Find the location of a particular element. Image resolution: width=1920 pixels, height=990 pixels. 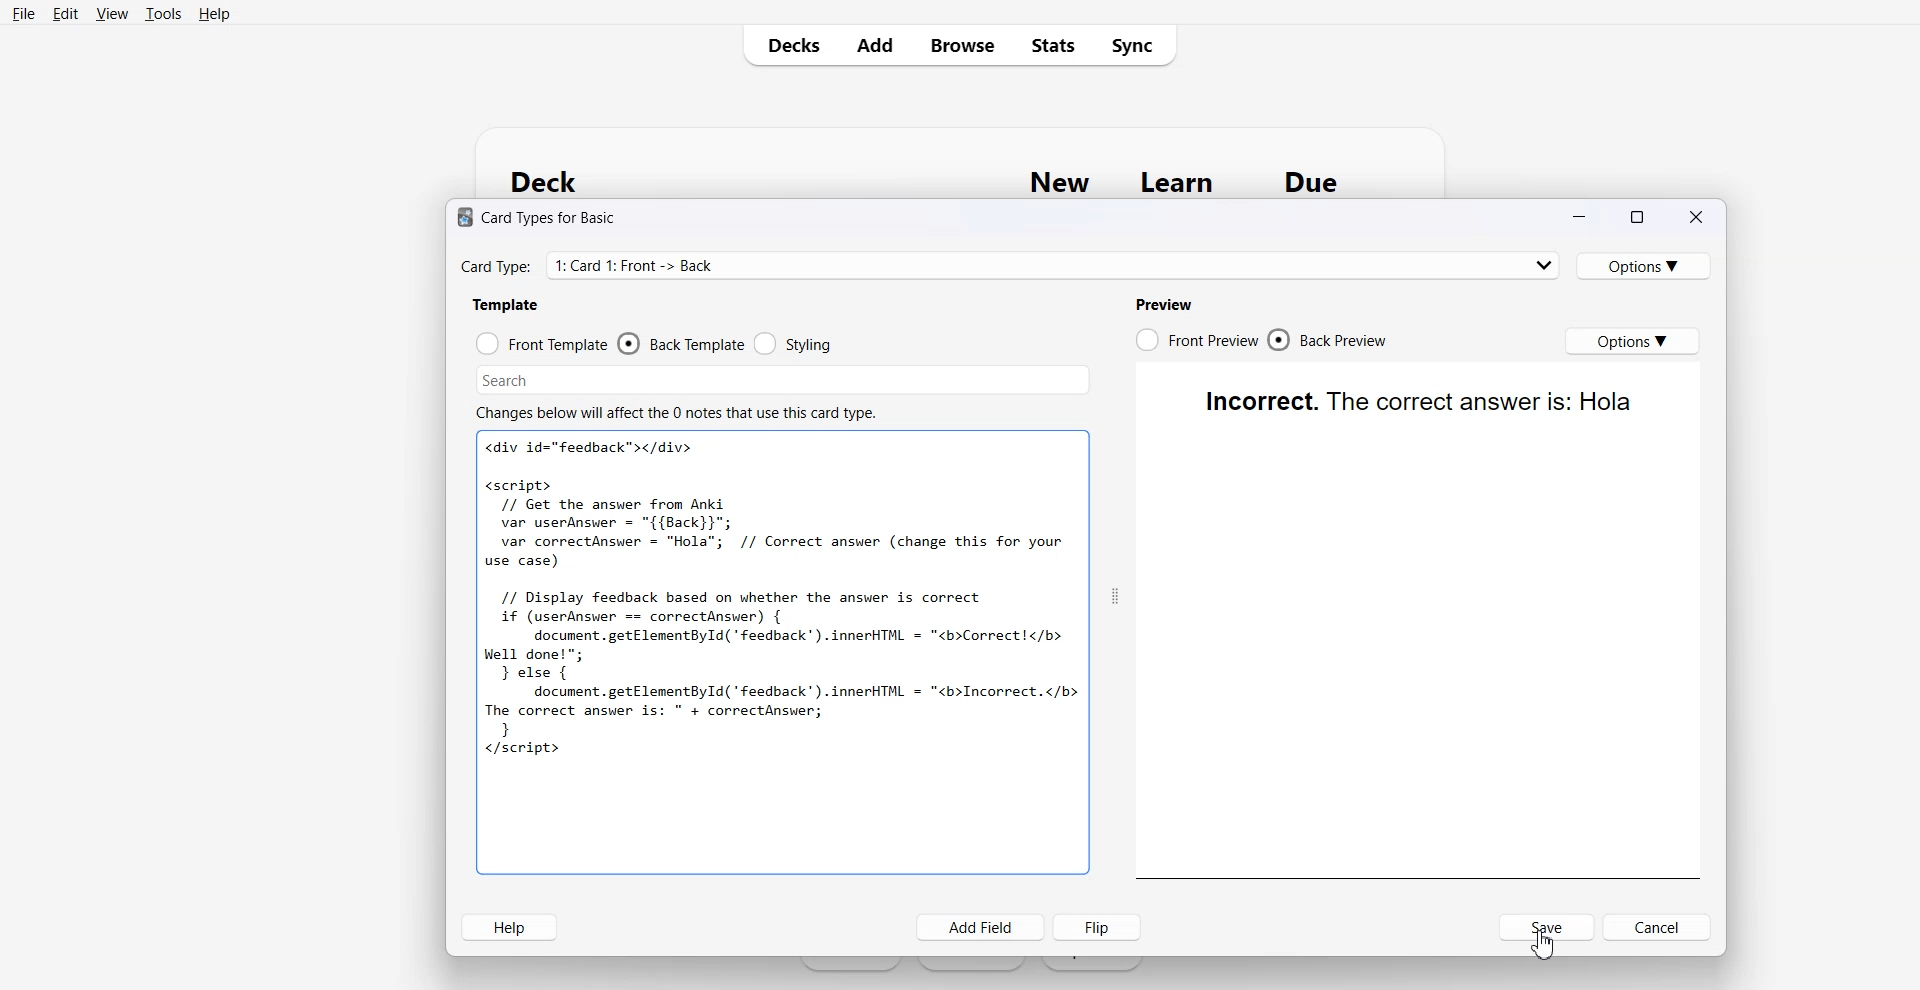

File is located at coordinates (23, 13).